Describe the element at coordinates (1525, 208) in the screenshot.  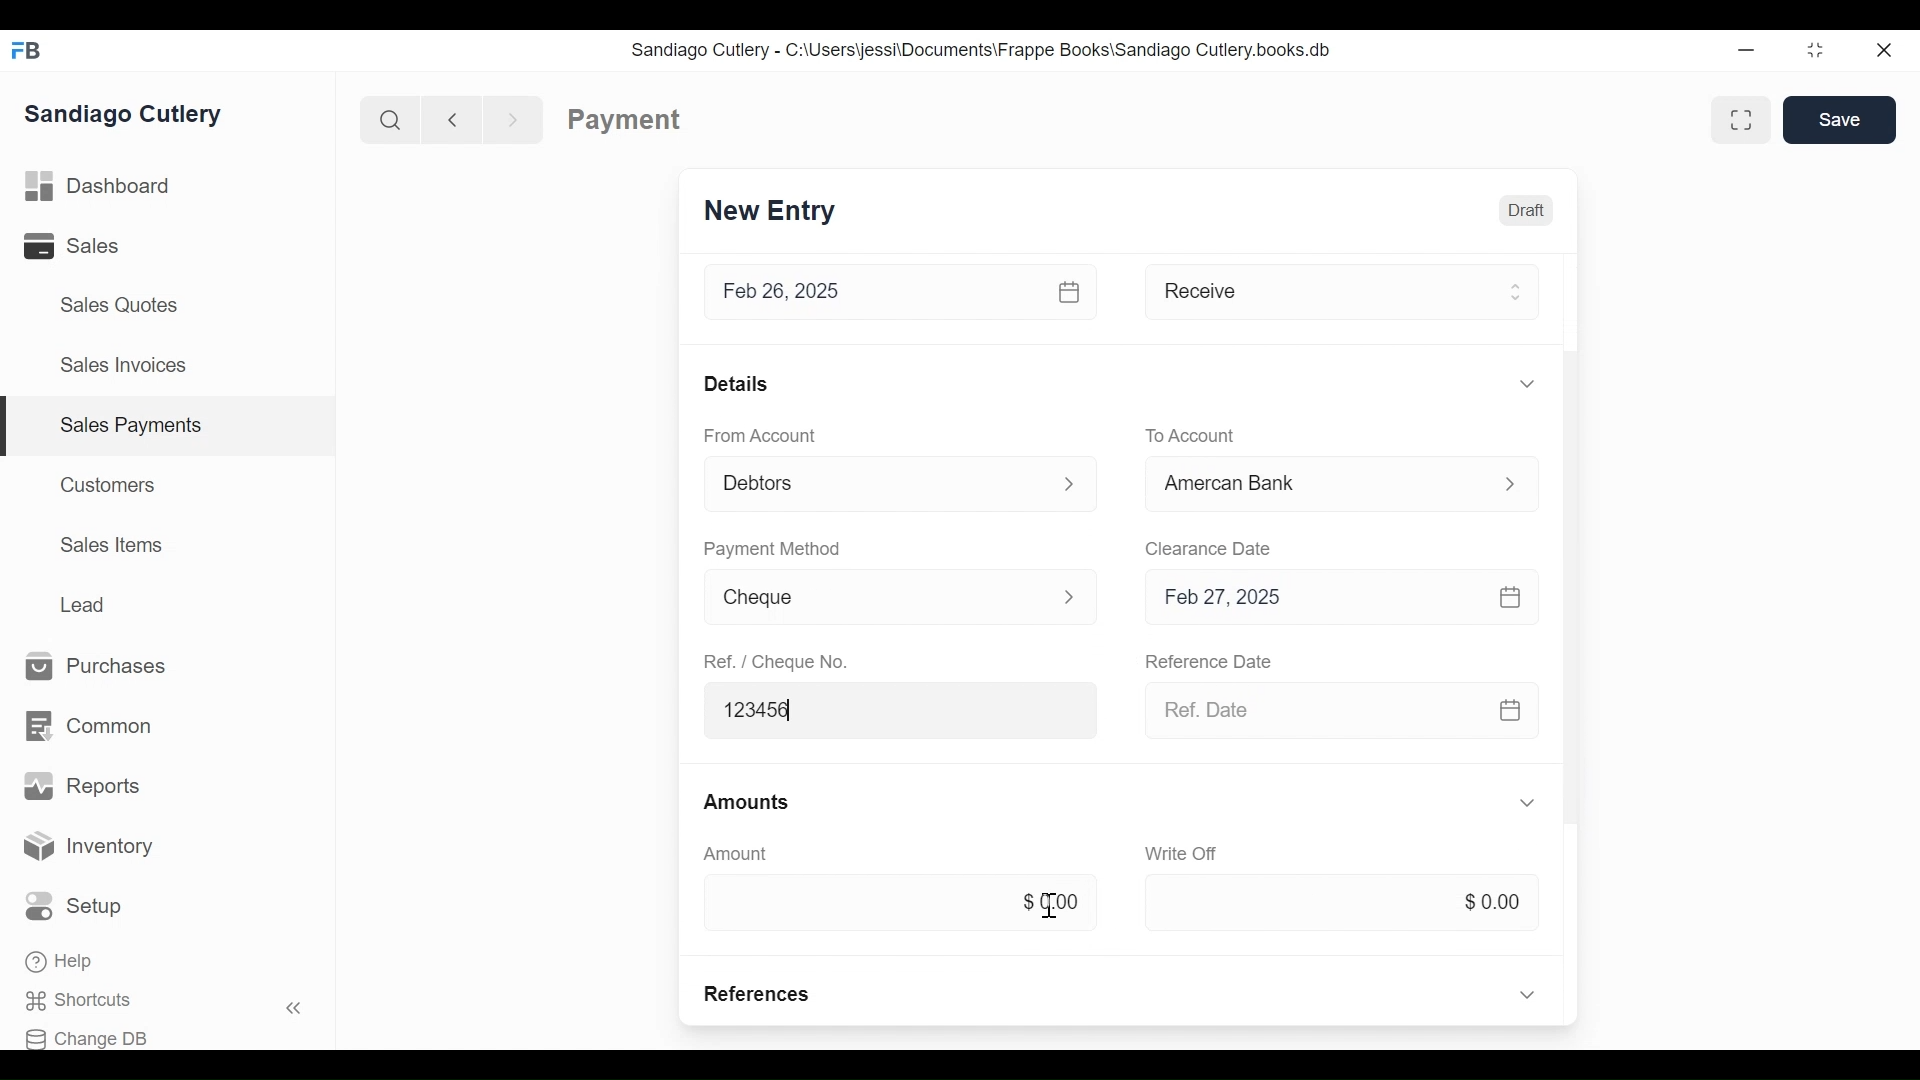
I see `Draft` at that location.